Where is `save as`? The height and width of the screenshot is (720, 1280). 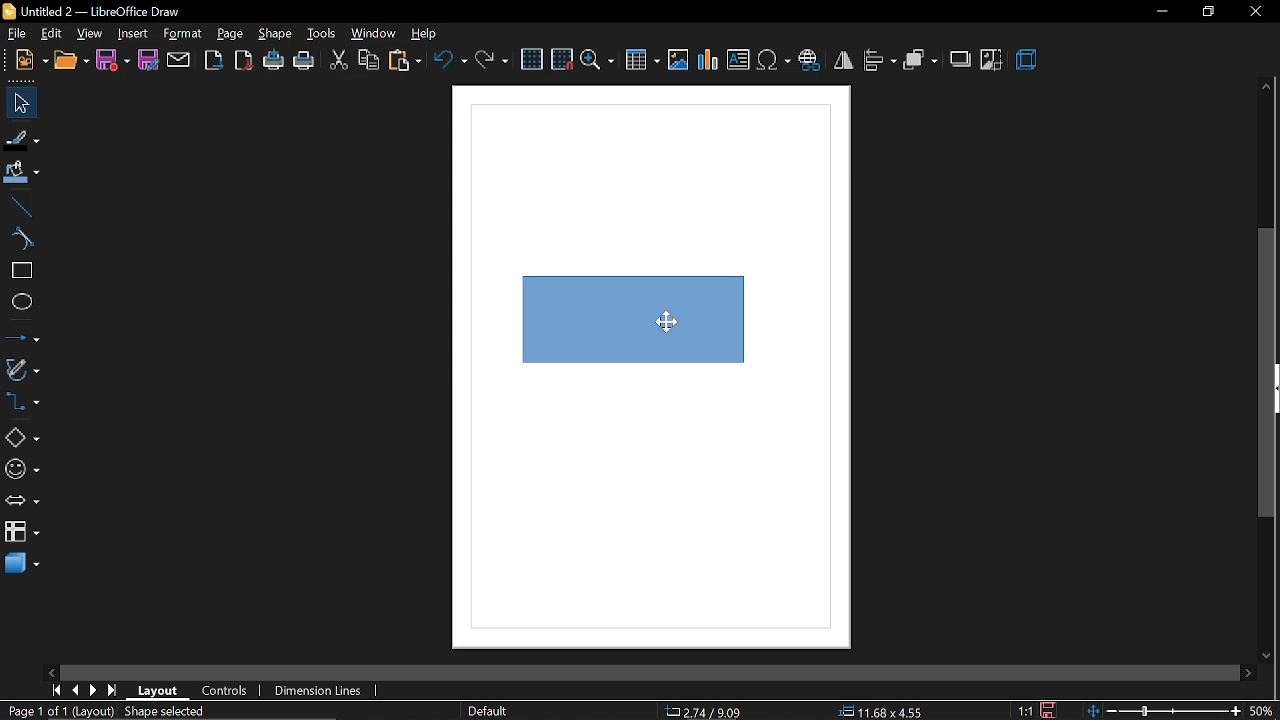
save as is located at coordinates (149, 61).